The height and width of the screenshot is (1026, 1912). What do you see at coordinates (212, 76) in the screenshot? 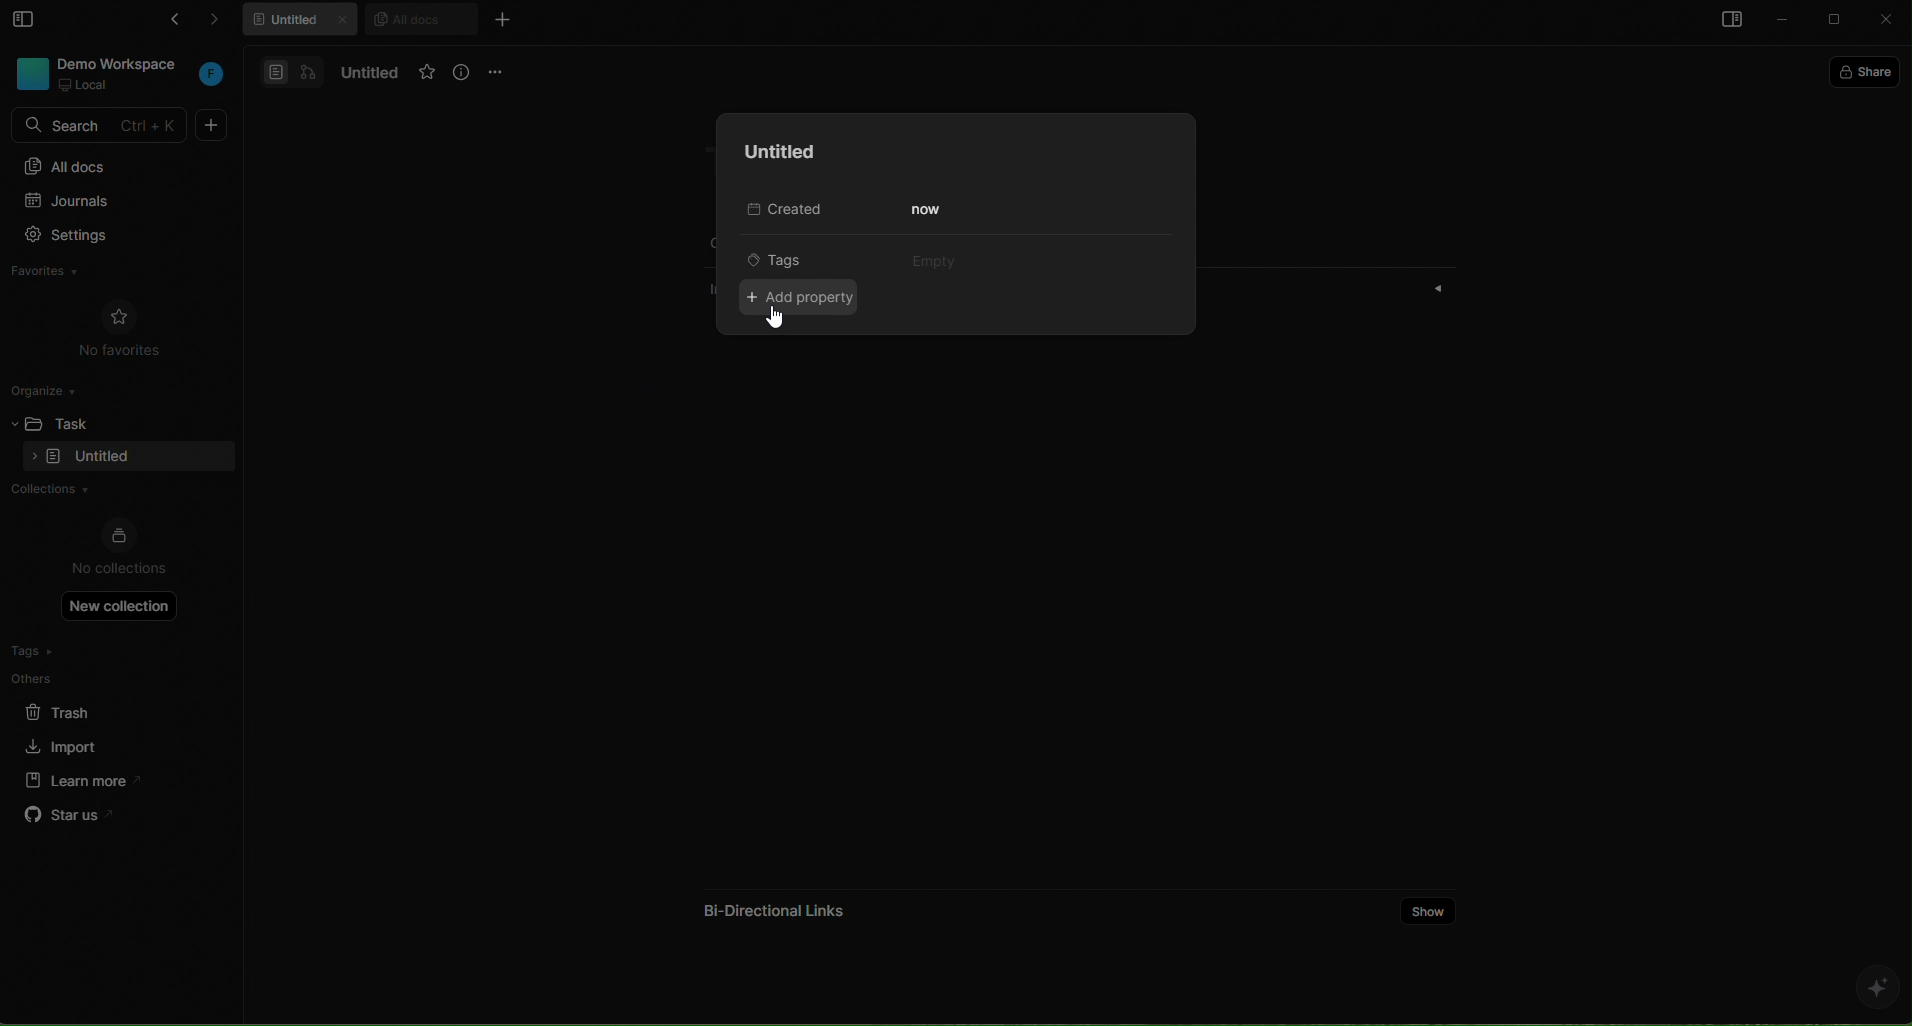
I see `workspace initial` at bounding box center [212, 76].